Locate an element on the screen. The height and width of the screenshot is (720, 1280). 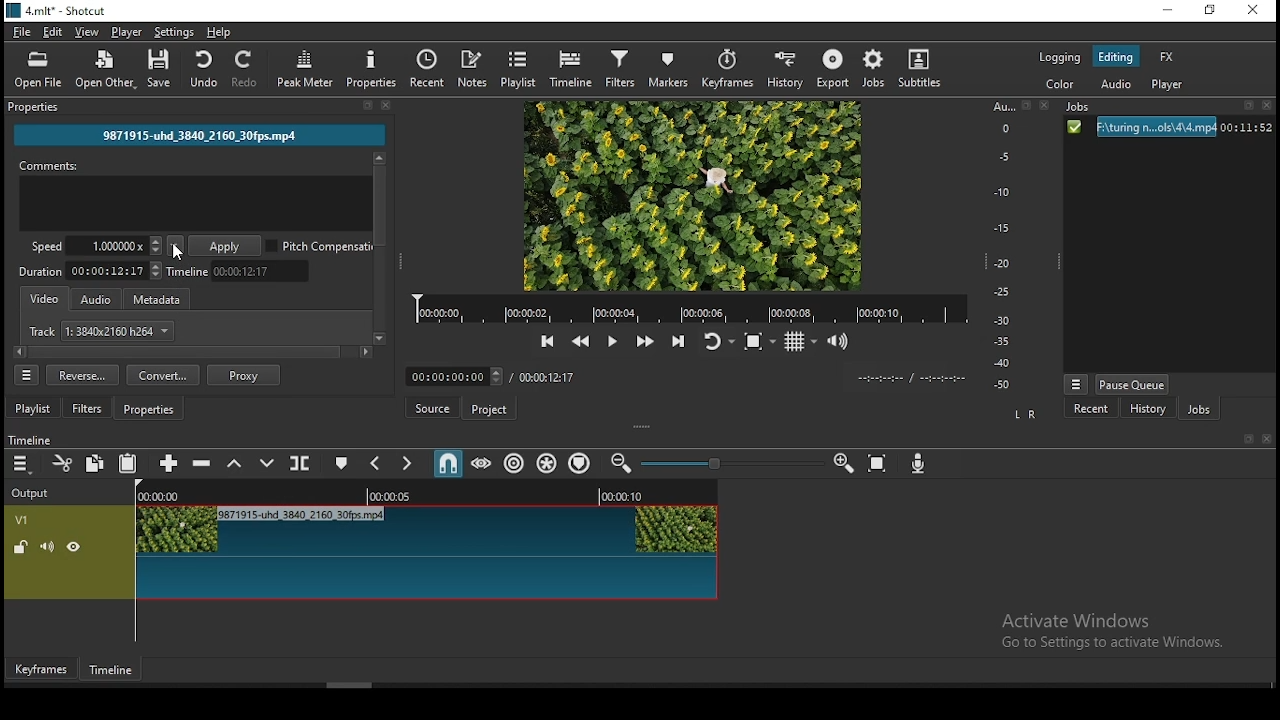
recent is located at coordinates (432, 69).